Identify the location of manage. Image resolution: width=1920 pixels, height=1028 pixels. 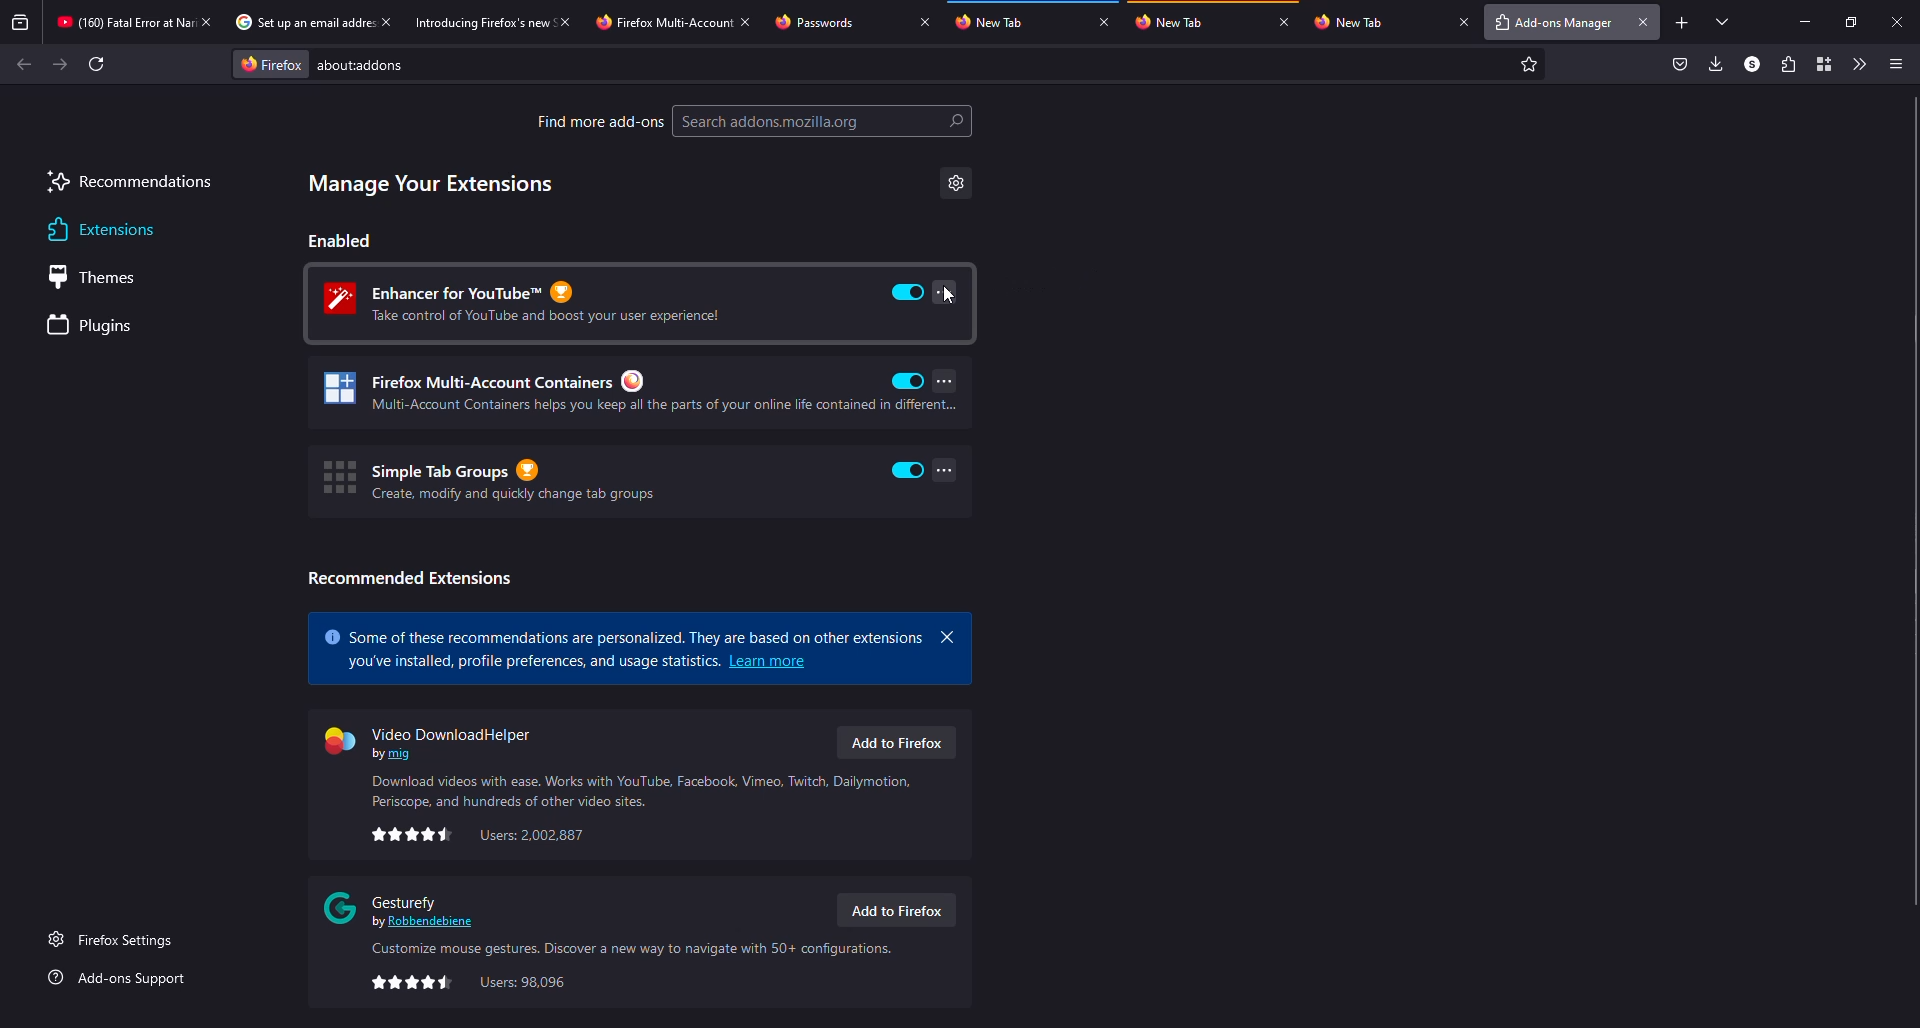
(432, 184).